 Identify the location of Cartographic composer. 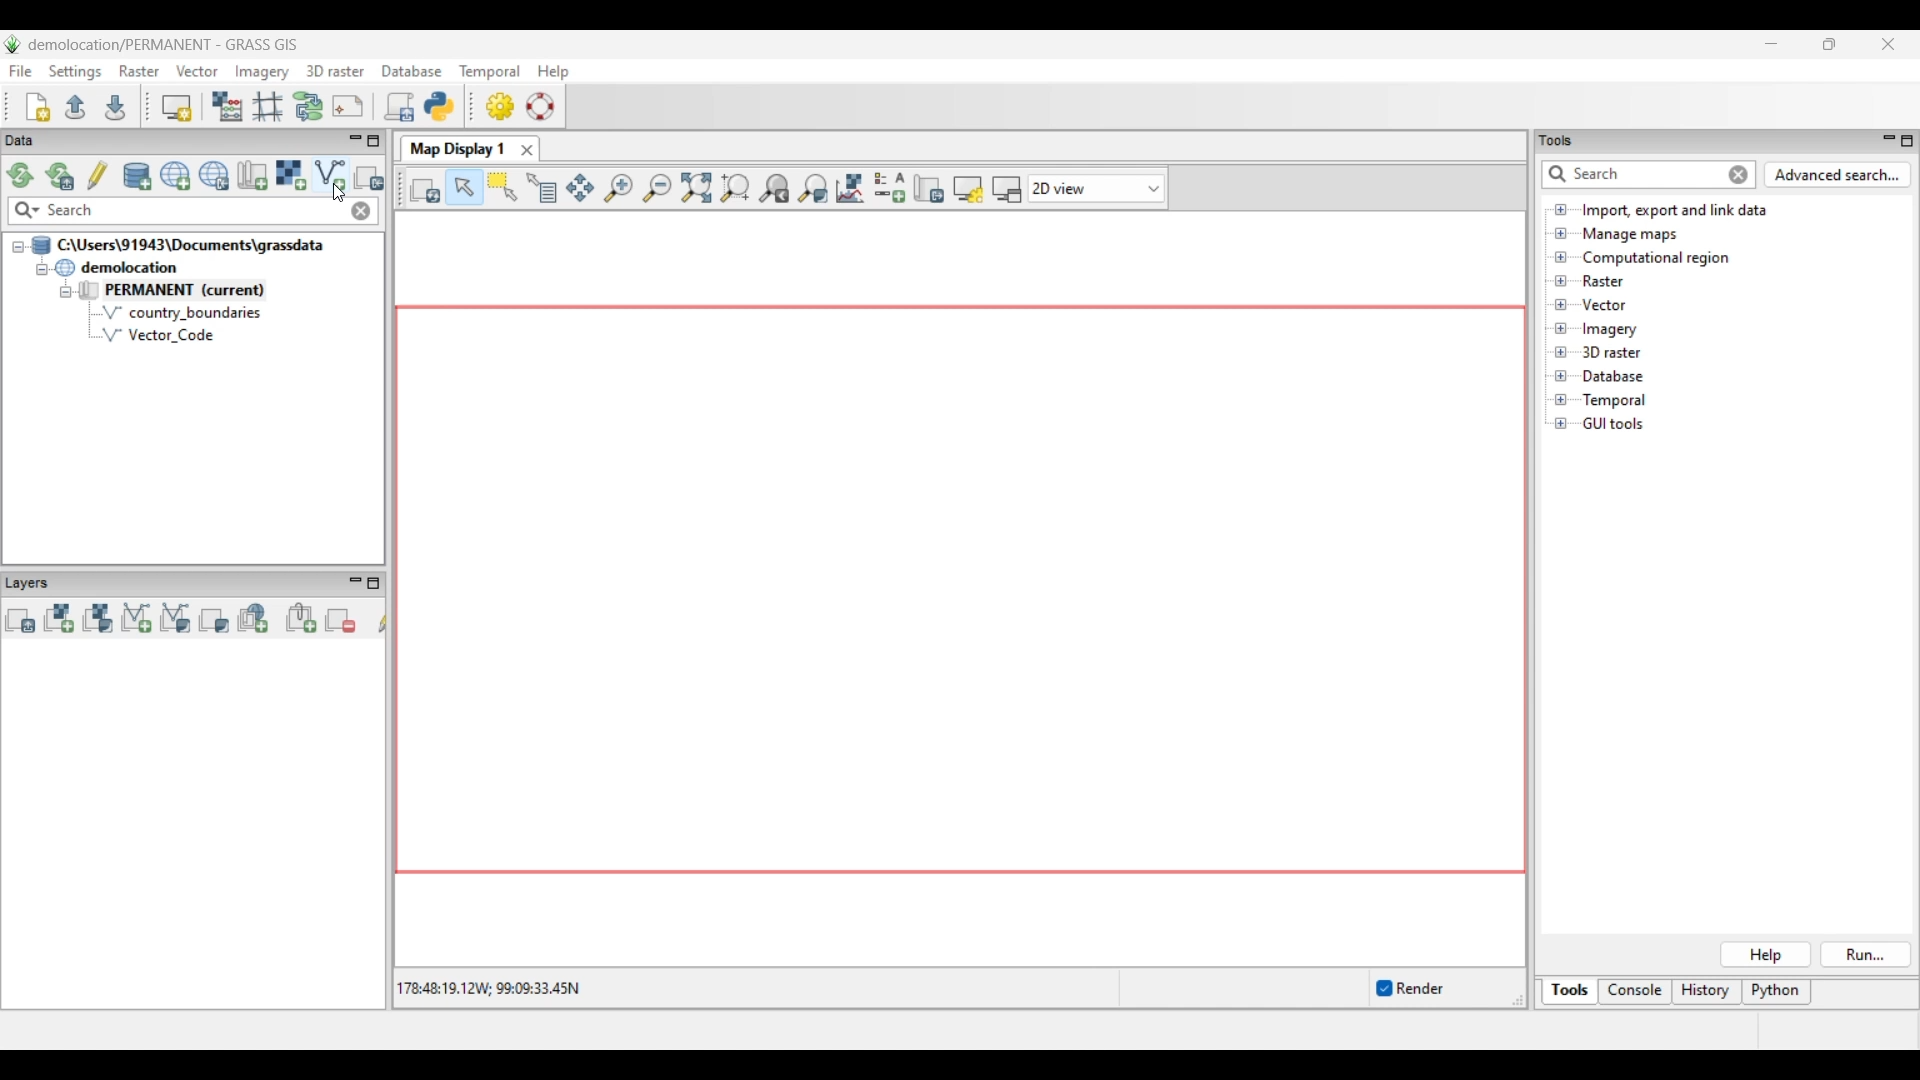
(350, 107).